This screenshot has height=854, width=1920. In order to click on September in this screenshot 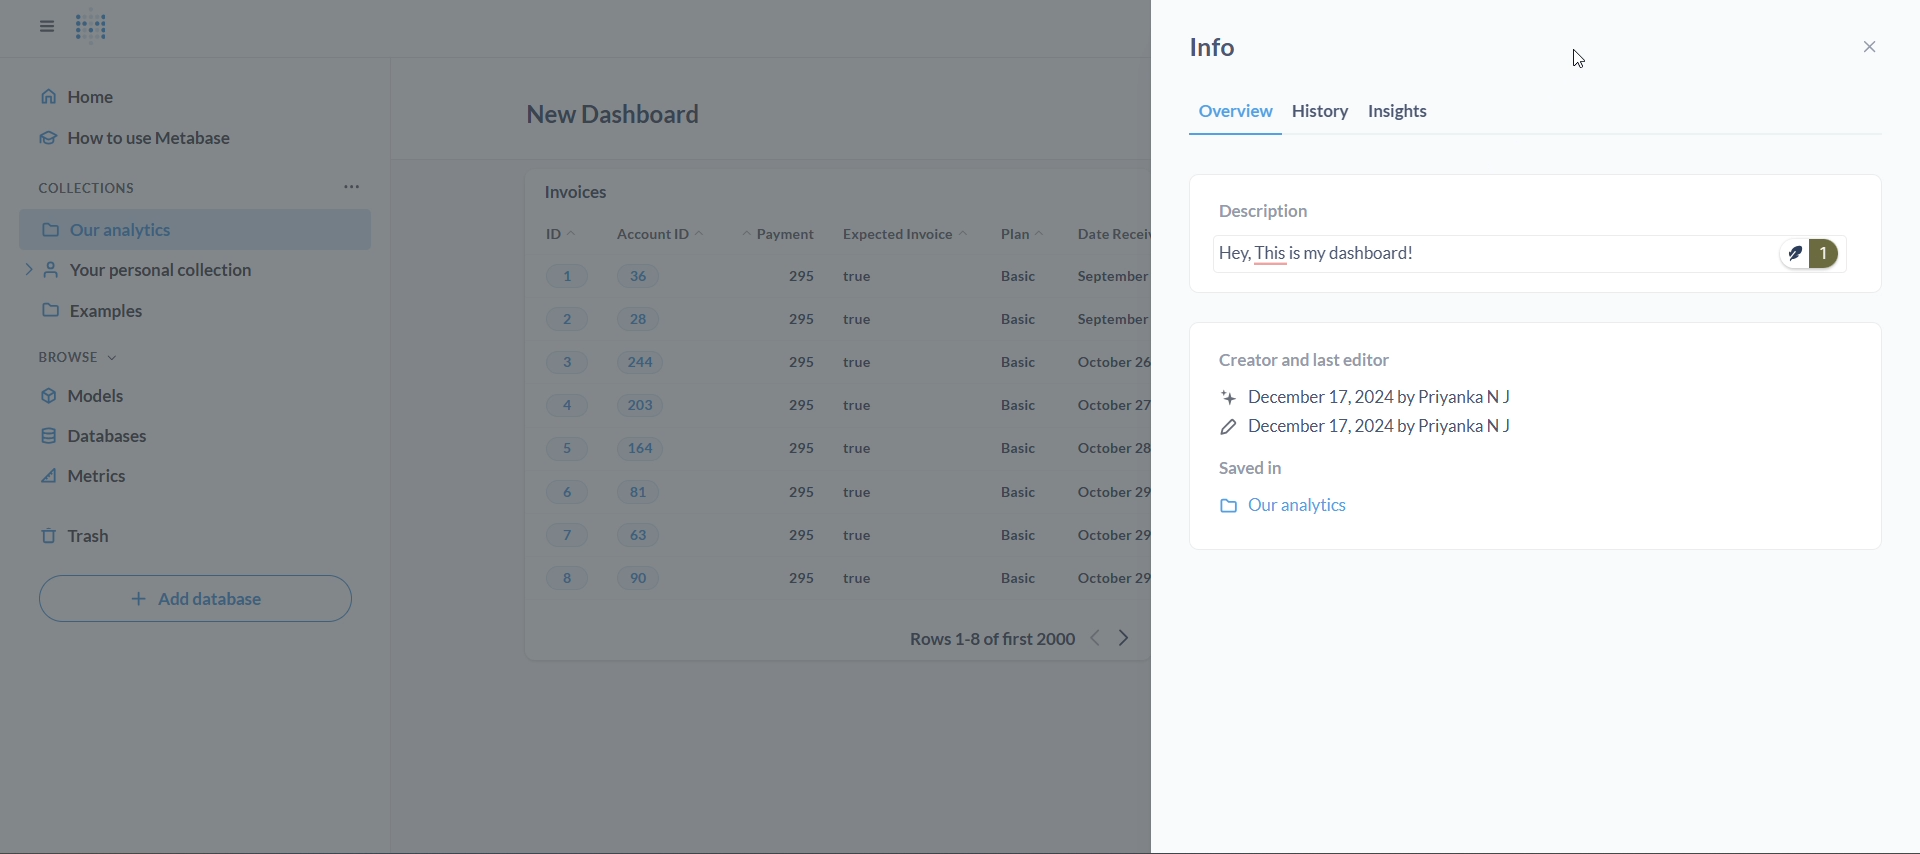, I will do `click(1114, 319)`.